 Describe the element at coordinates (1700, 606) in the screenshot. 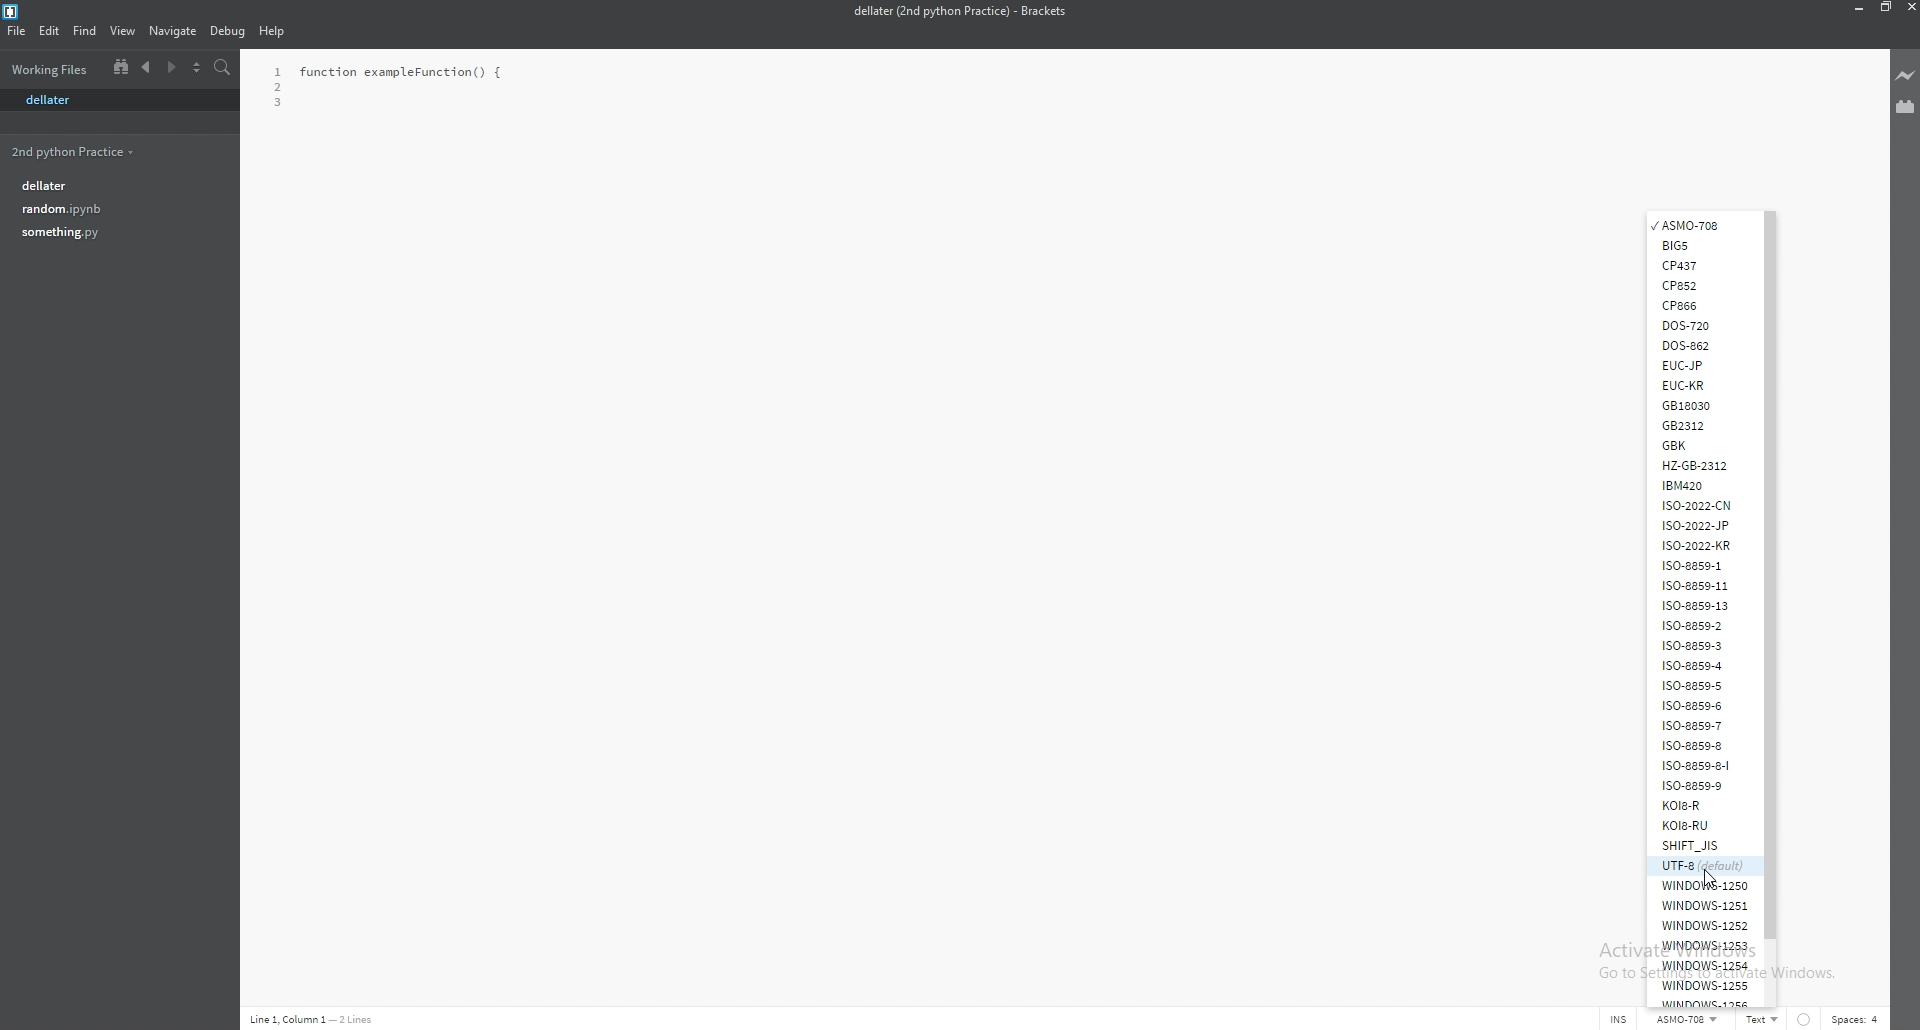

I see `iso-8859-13` at that location.